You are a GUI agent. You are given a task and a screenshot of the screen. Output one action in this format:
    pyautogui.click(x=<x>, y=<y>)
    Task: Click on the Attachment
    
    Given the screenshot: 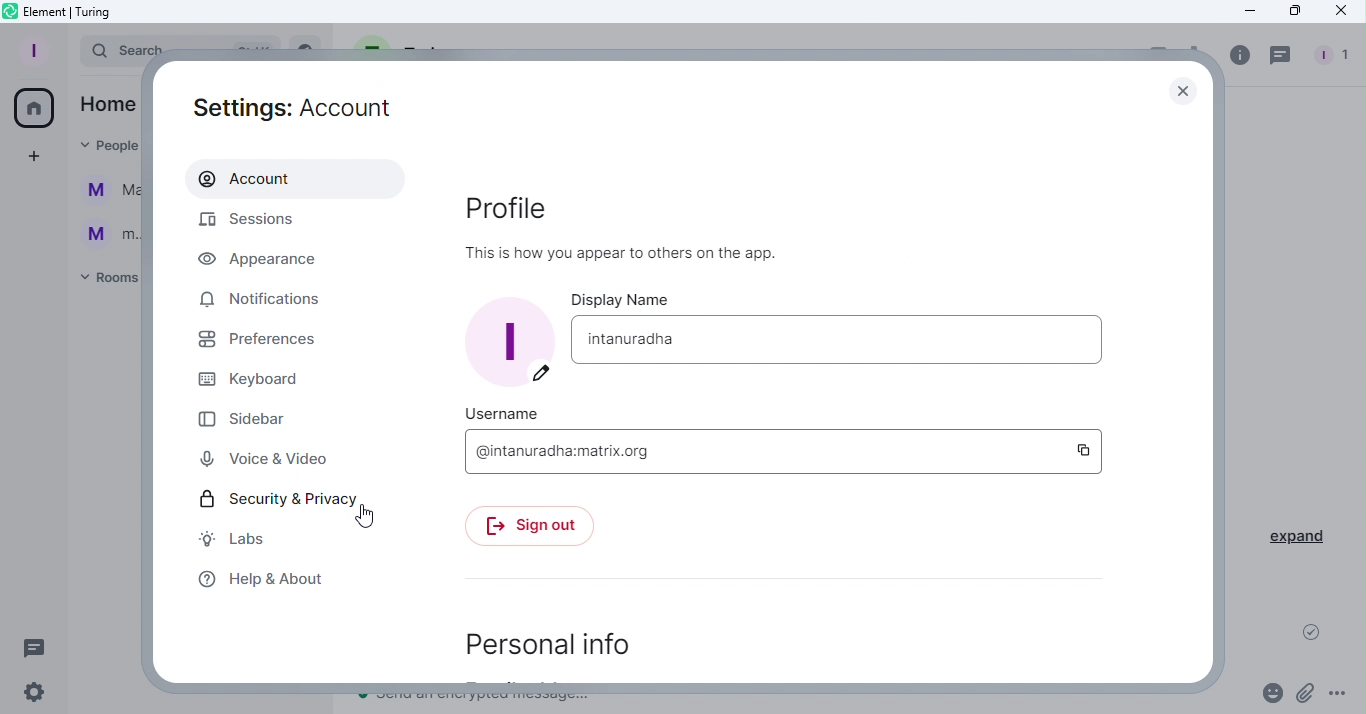 What is the action you would take?
    pyautogui.click(x=1307, y=693)
    